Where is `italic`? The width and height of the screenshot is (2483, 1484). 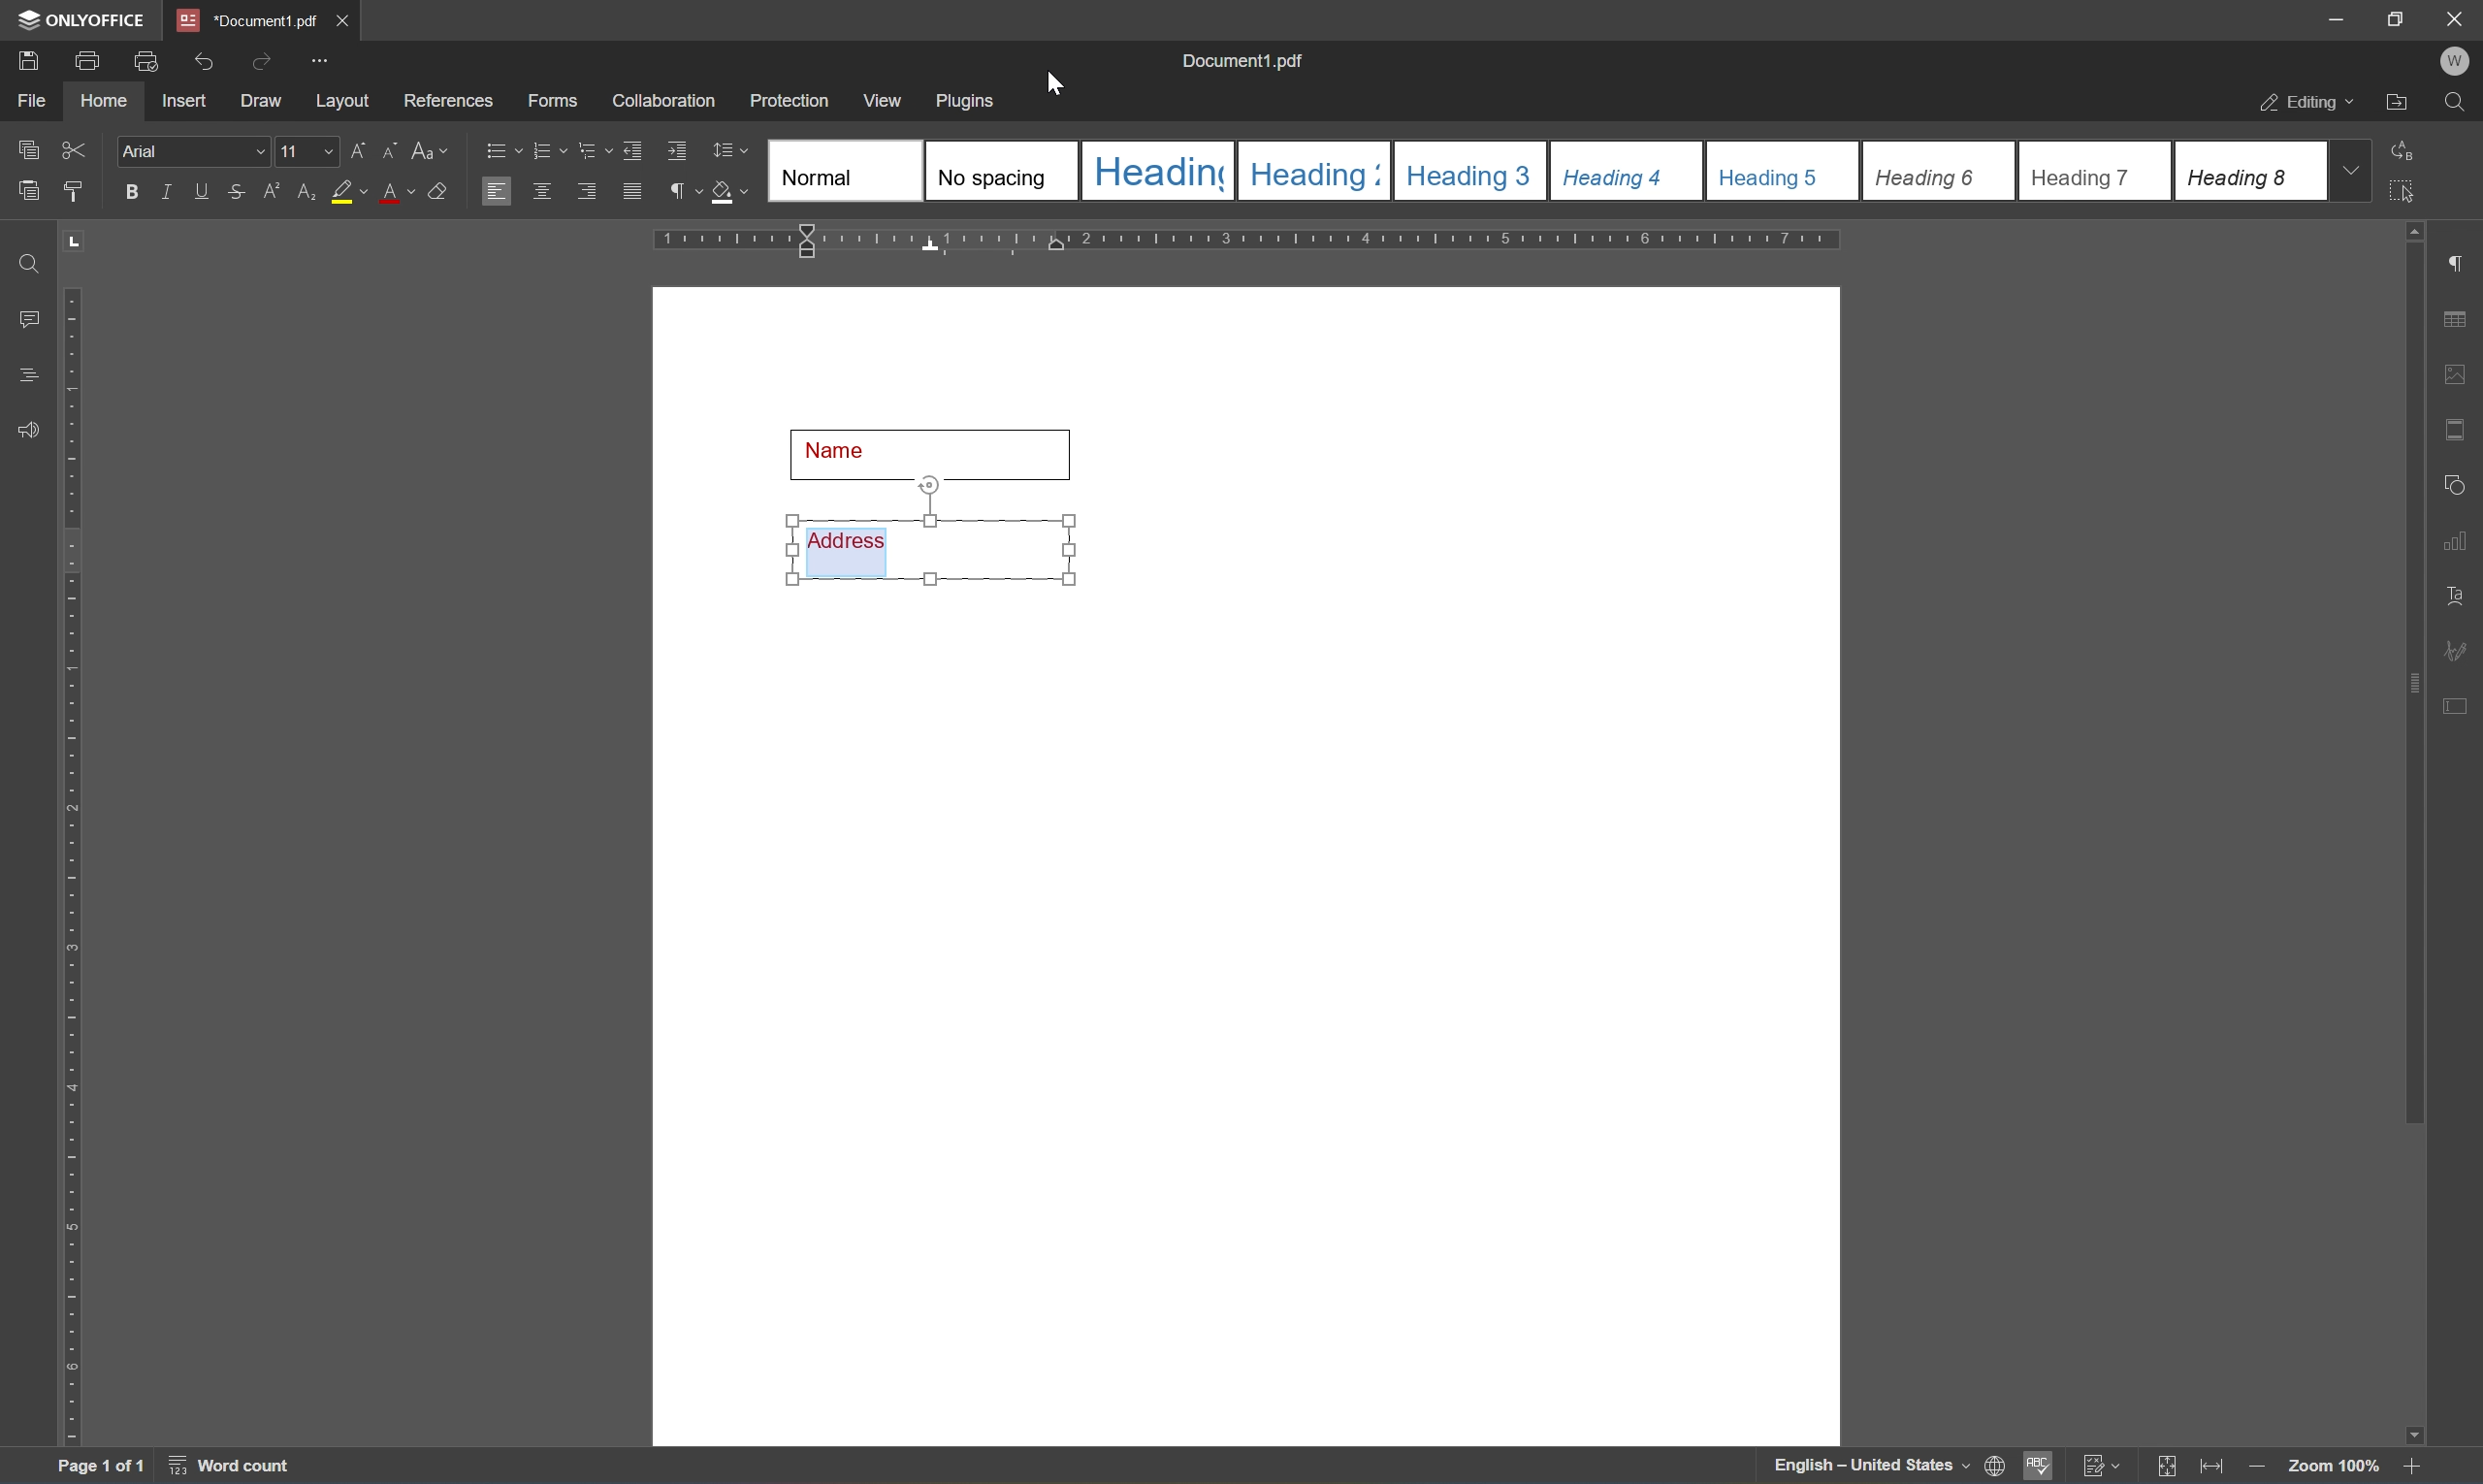 italic is located at coordinates (165, 190).